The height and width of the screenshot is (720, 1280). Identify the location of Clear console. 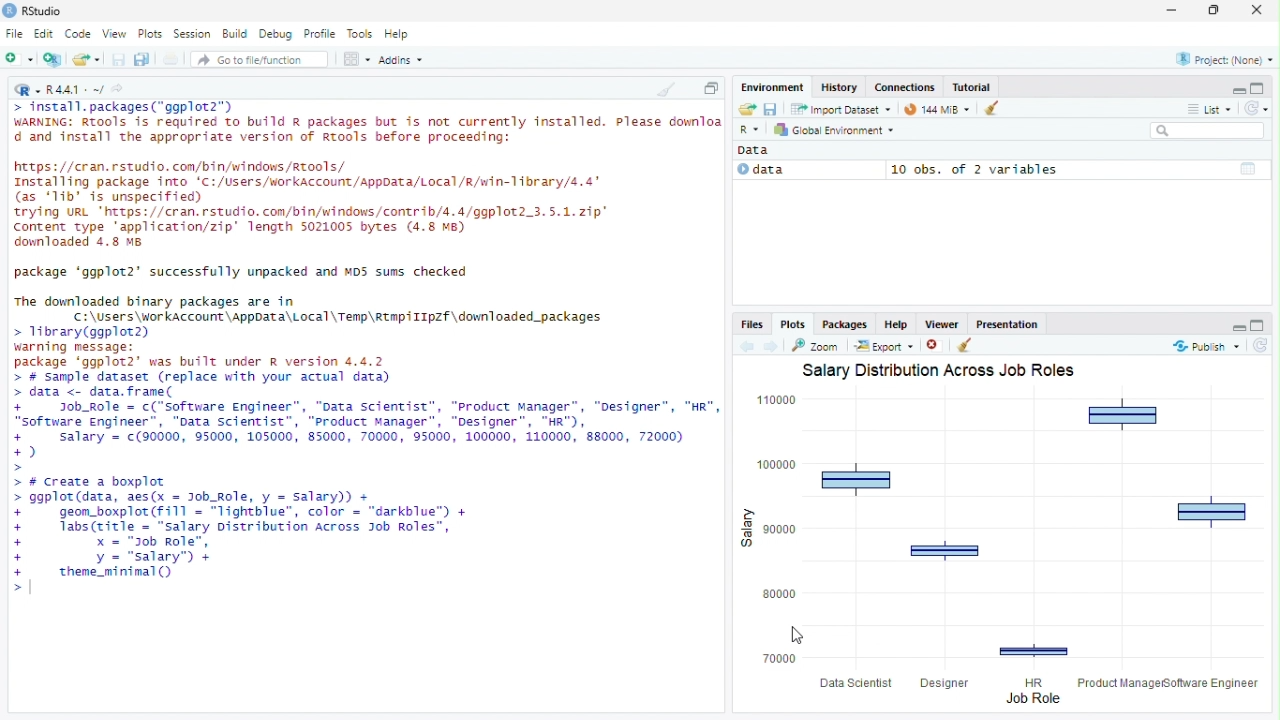
(664, 89).